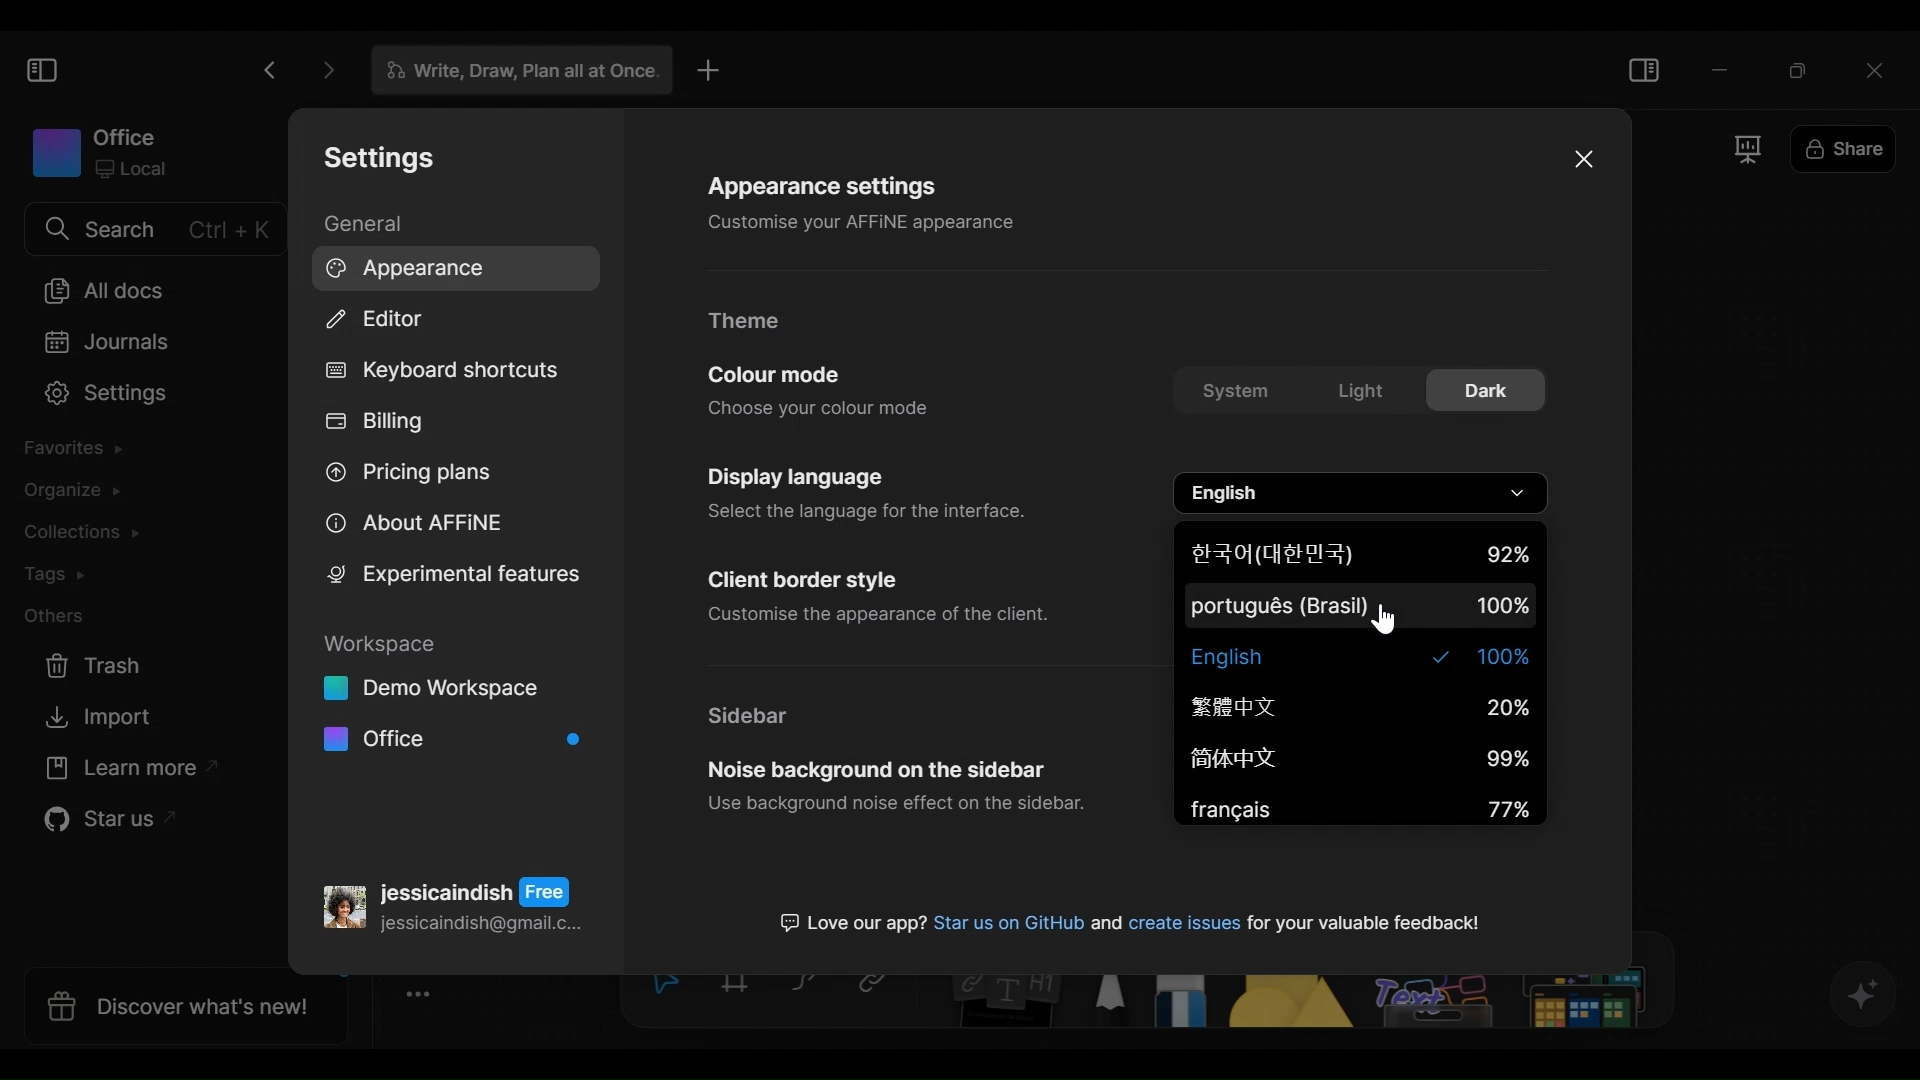  Describe the element at coordinates (1799, 67) in the screenshot. I see `Restore` at that location.